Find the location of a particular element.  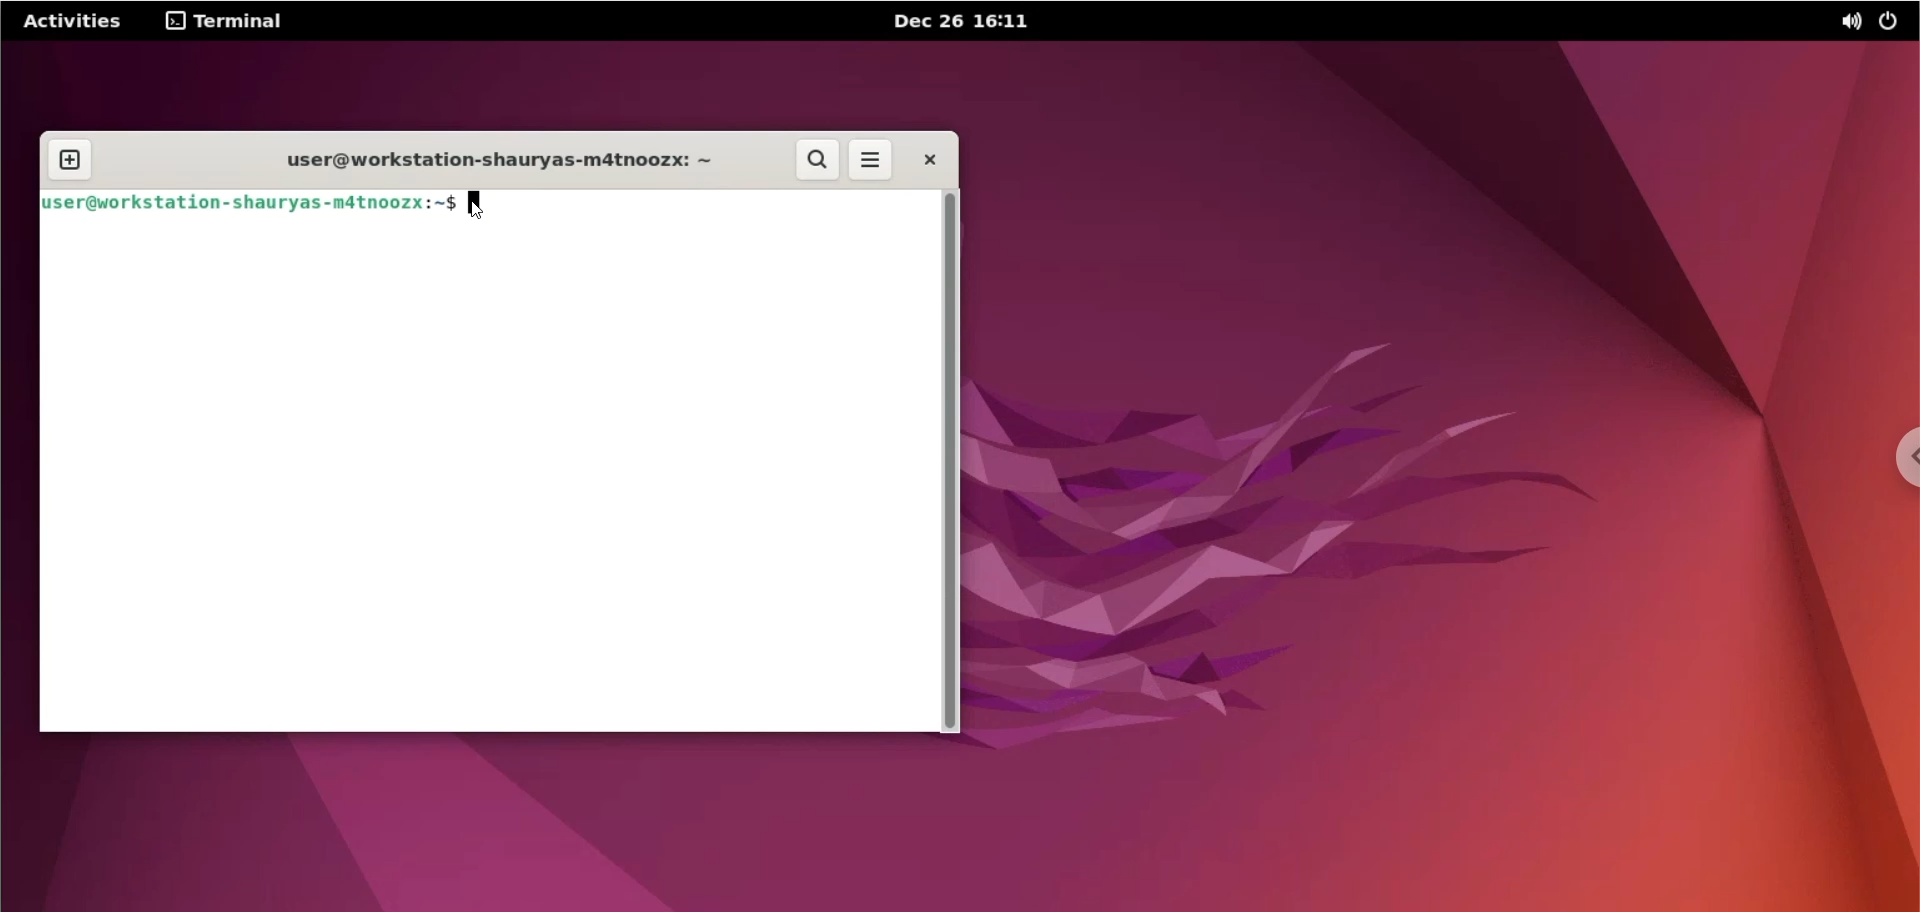

date and time is located at coordinates (962, 19).